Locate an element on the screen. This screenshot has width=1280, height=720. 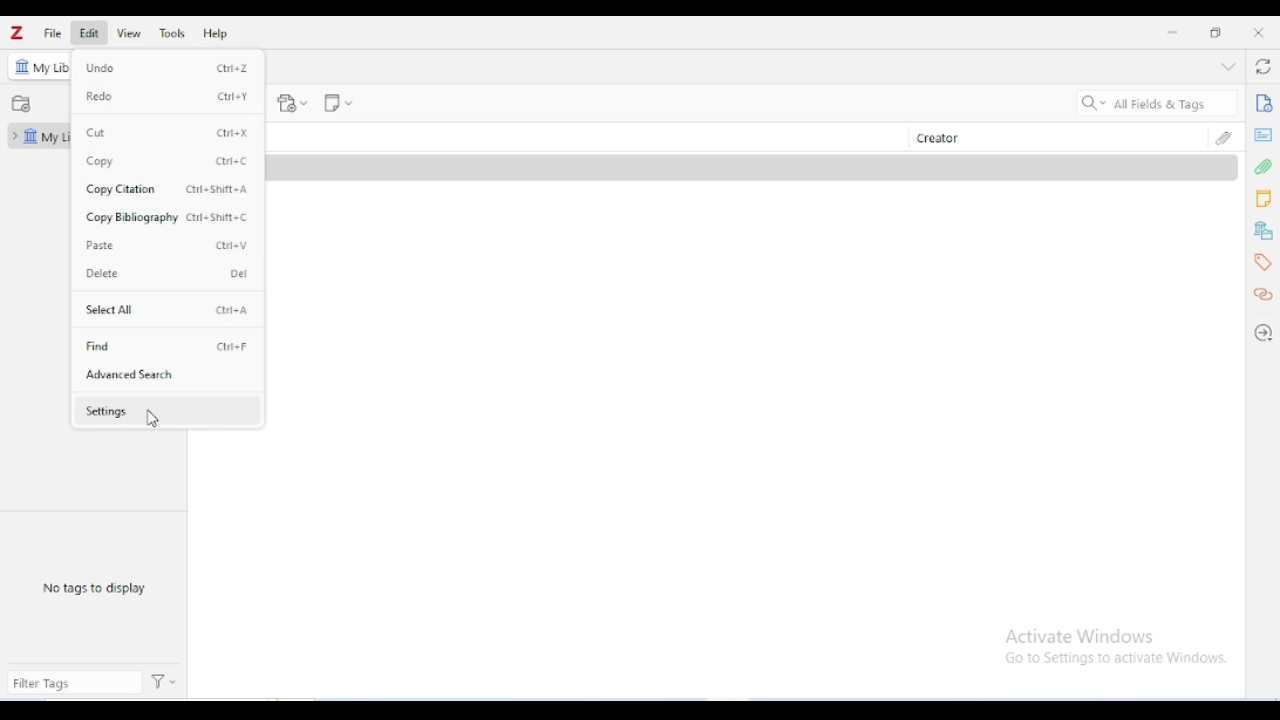
ctrl+F is located at coordinates (232, 347).